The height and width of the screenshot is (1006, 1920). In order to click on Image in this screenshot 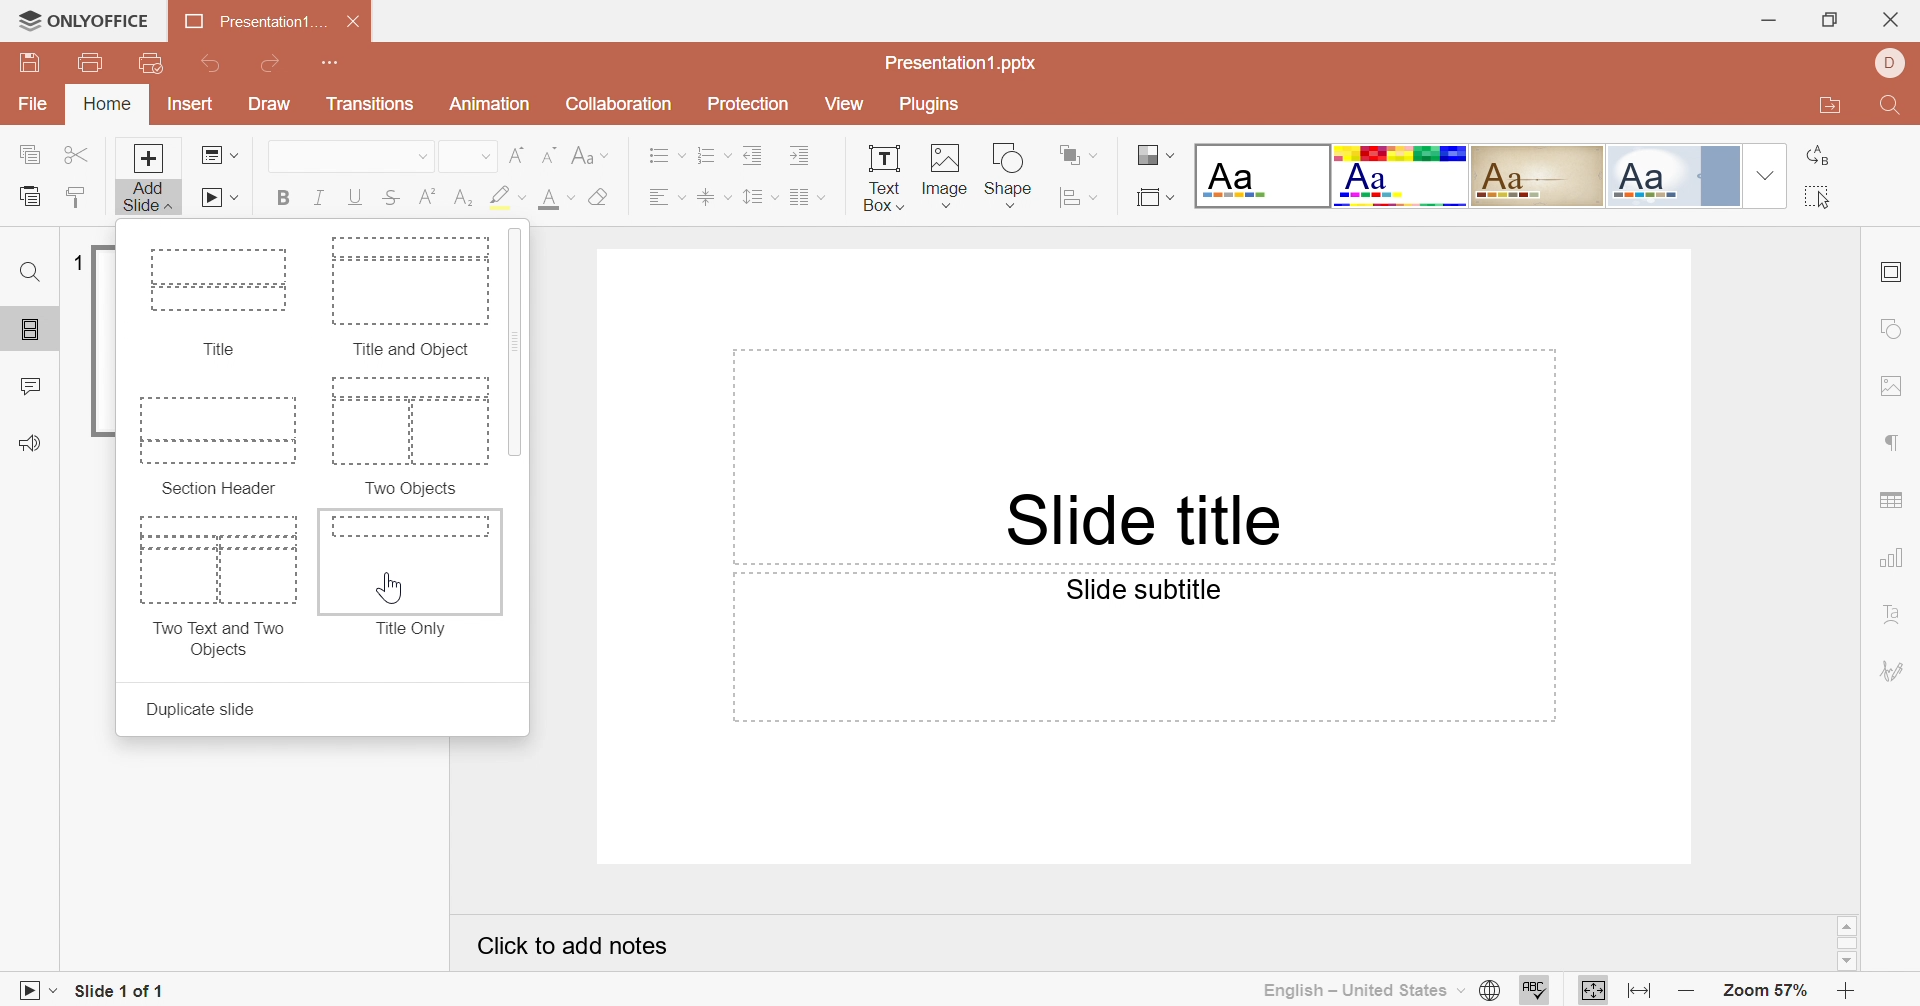, I will do `click(947, 172)`.